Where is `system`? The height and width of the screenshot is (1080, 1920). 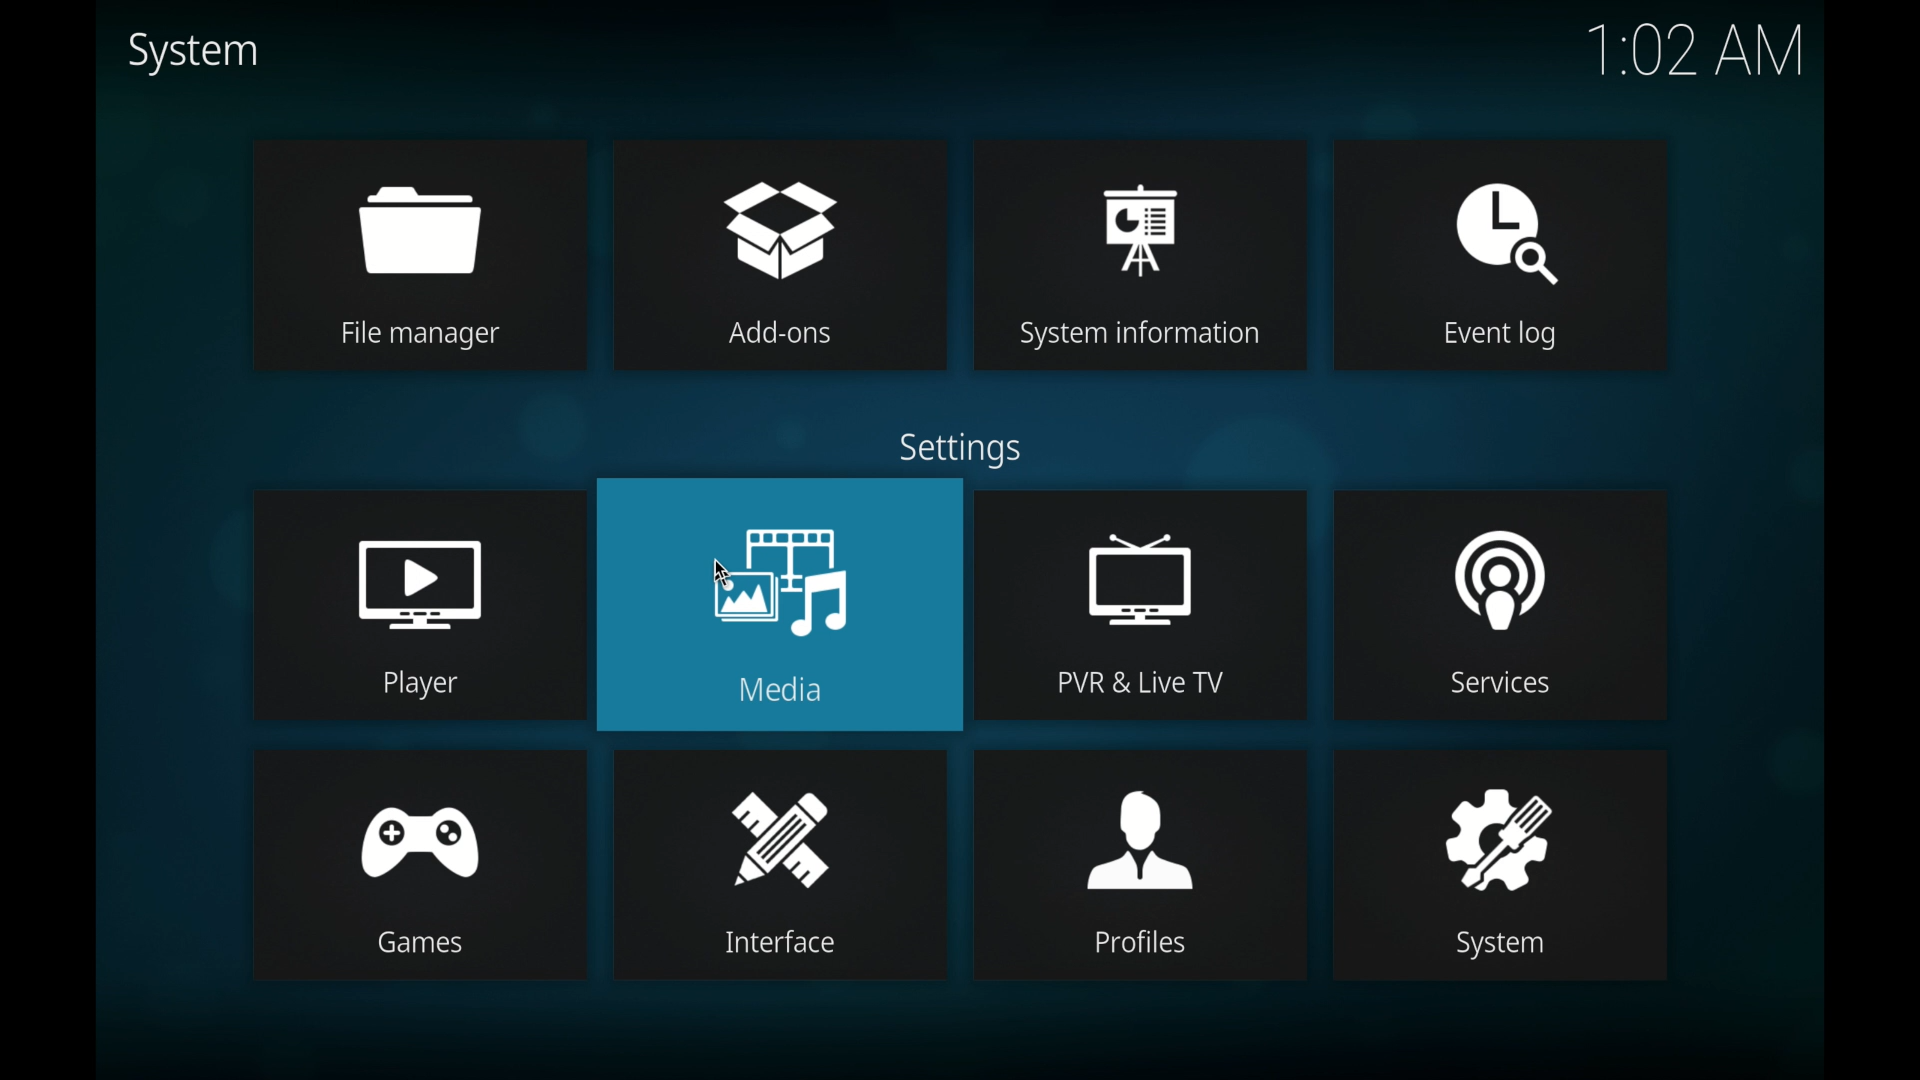 system is located at coordinates (1489, 820).